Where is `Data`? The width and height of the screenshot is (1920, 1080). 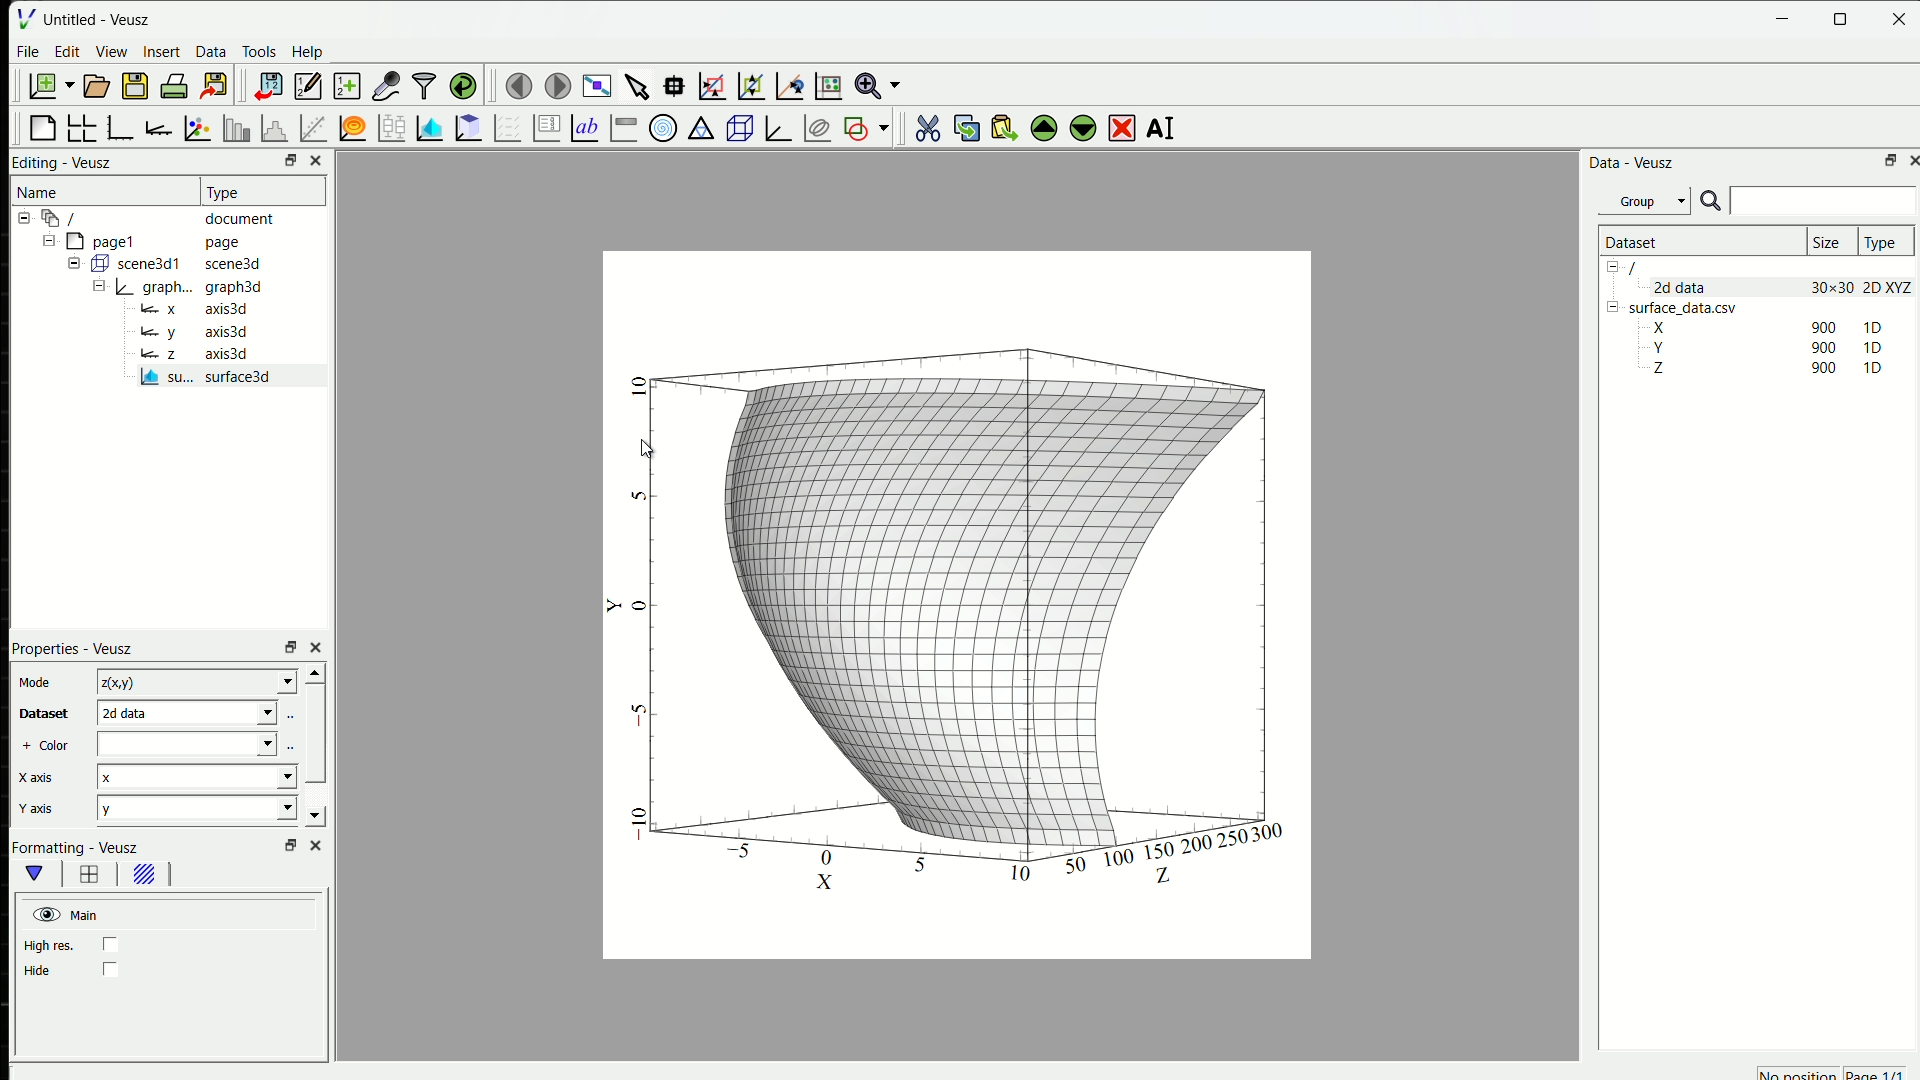
Data is located at coordinates (213, 52).